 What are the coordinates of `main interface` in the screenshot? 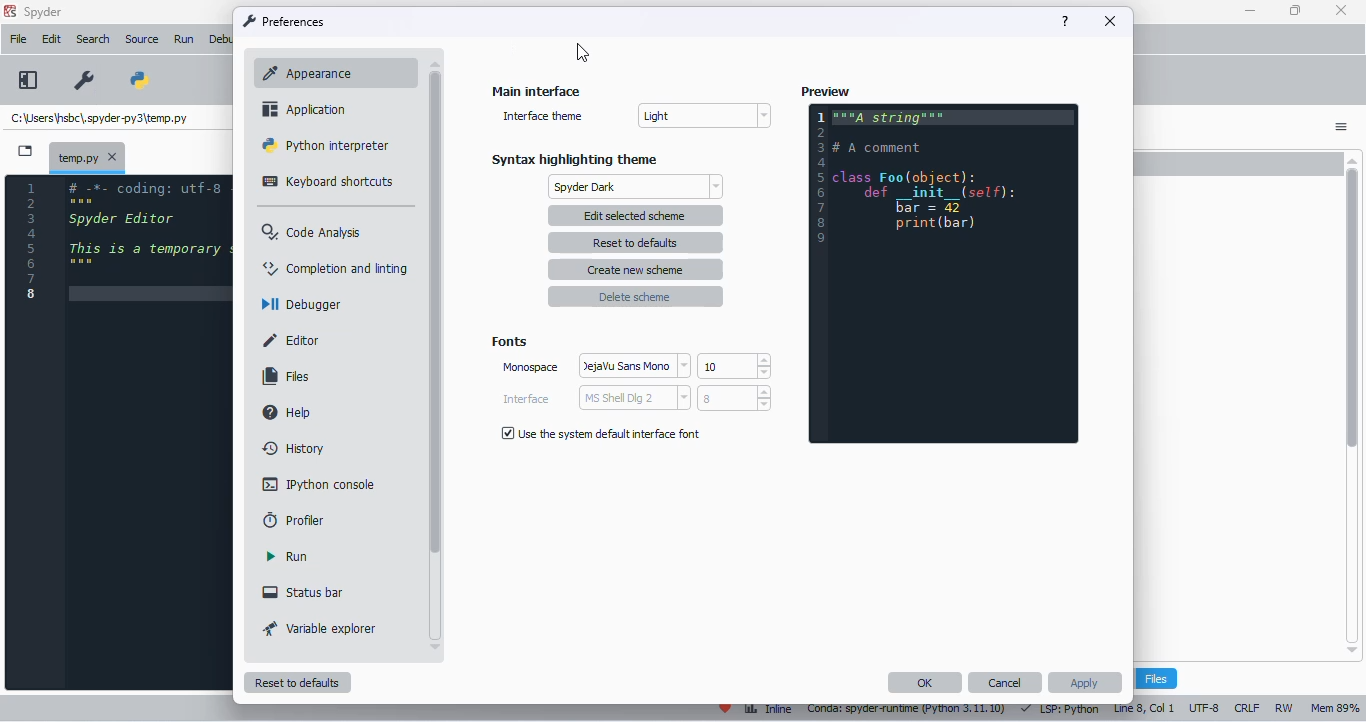 It's located at (536, 91).